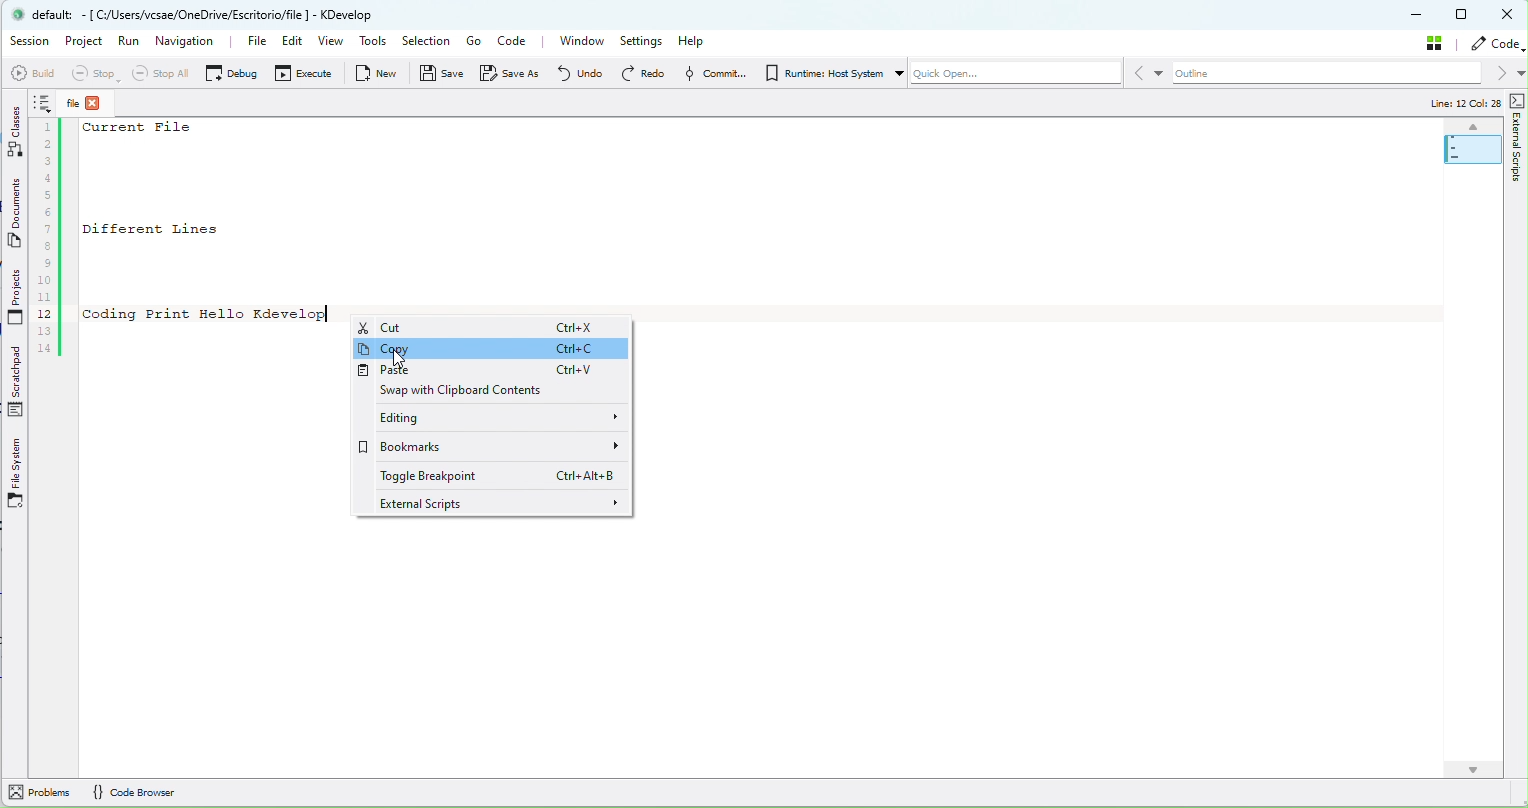  What do you see at coordinates (484, 418) in the screenshot?
I see `Editing` at bounding box center [484, 418].